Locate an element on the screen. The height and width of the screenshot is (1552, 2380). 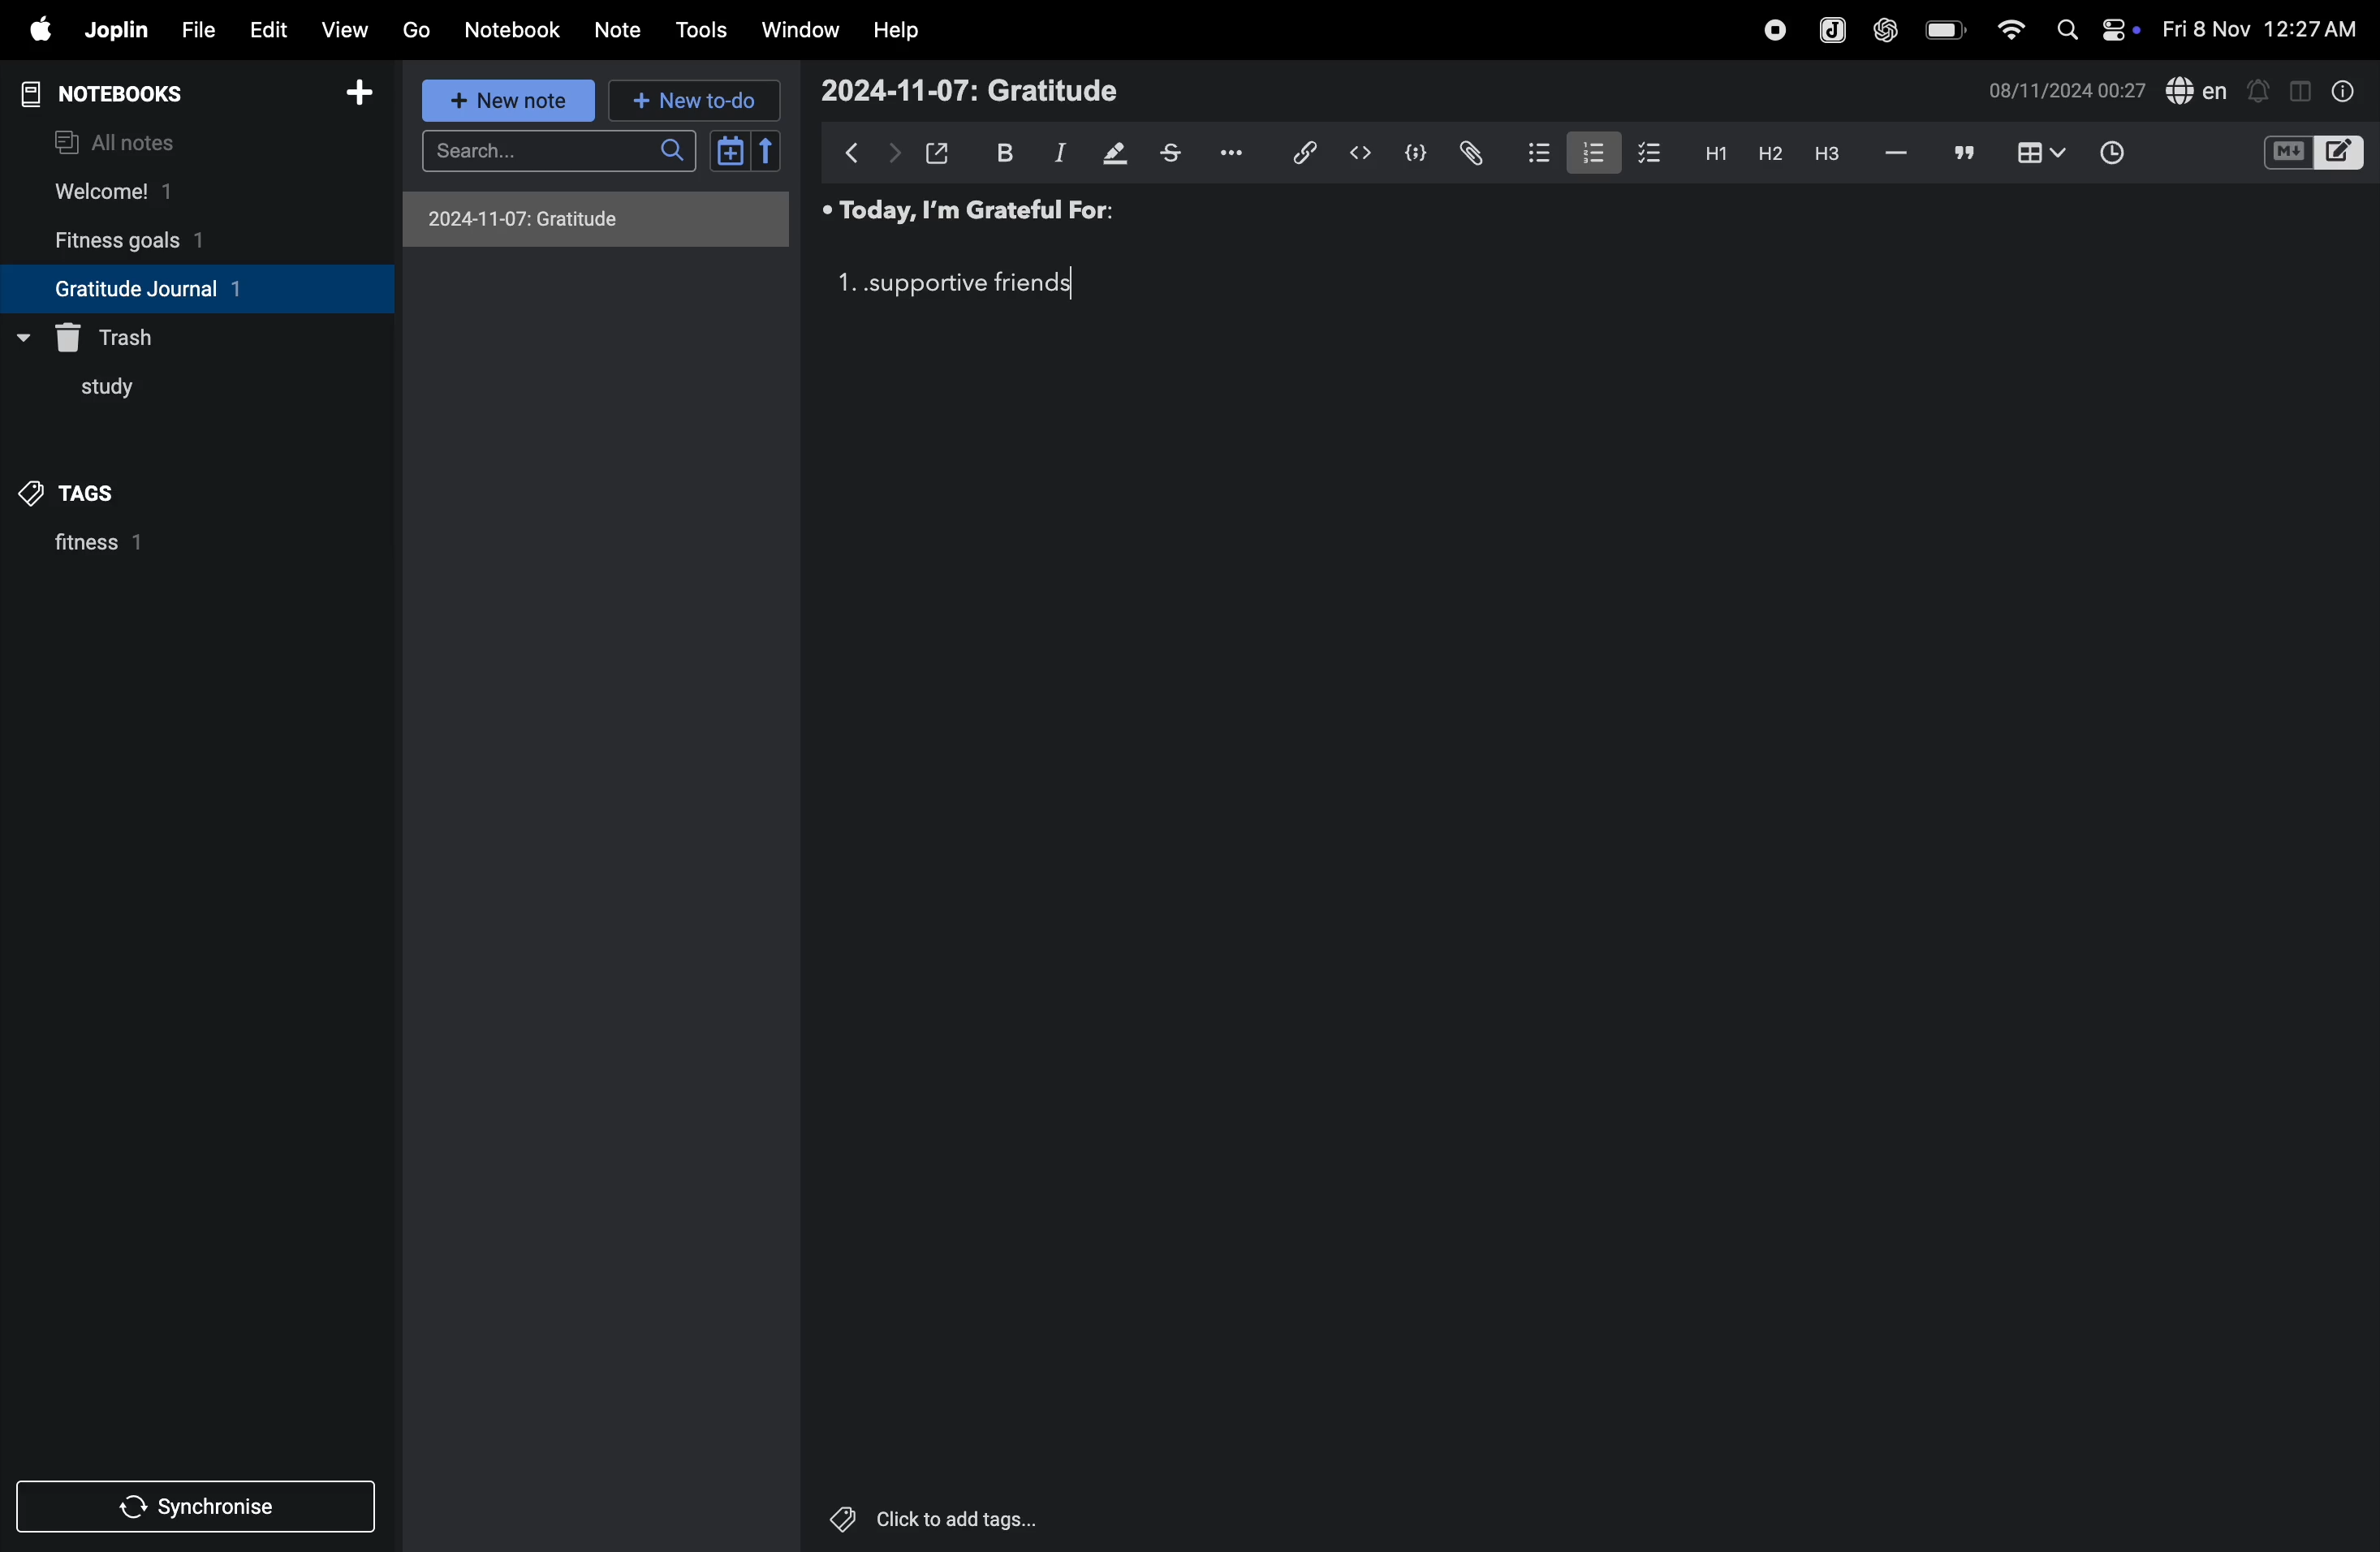
heading 3 is located at coordinates (1832, 159).